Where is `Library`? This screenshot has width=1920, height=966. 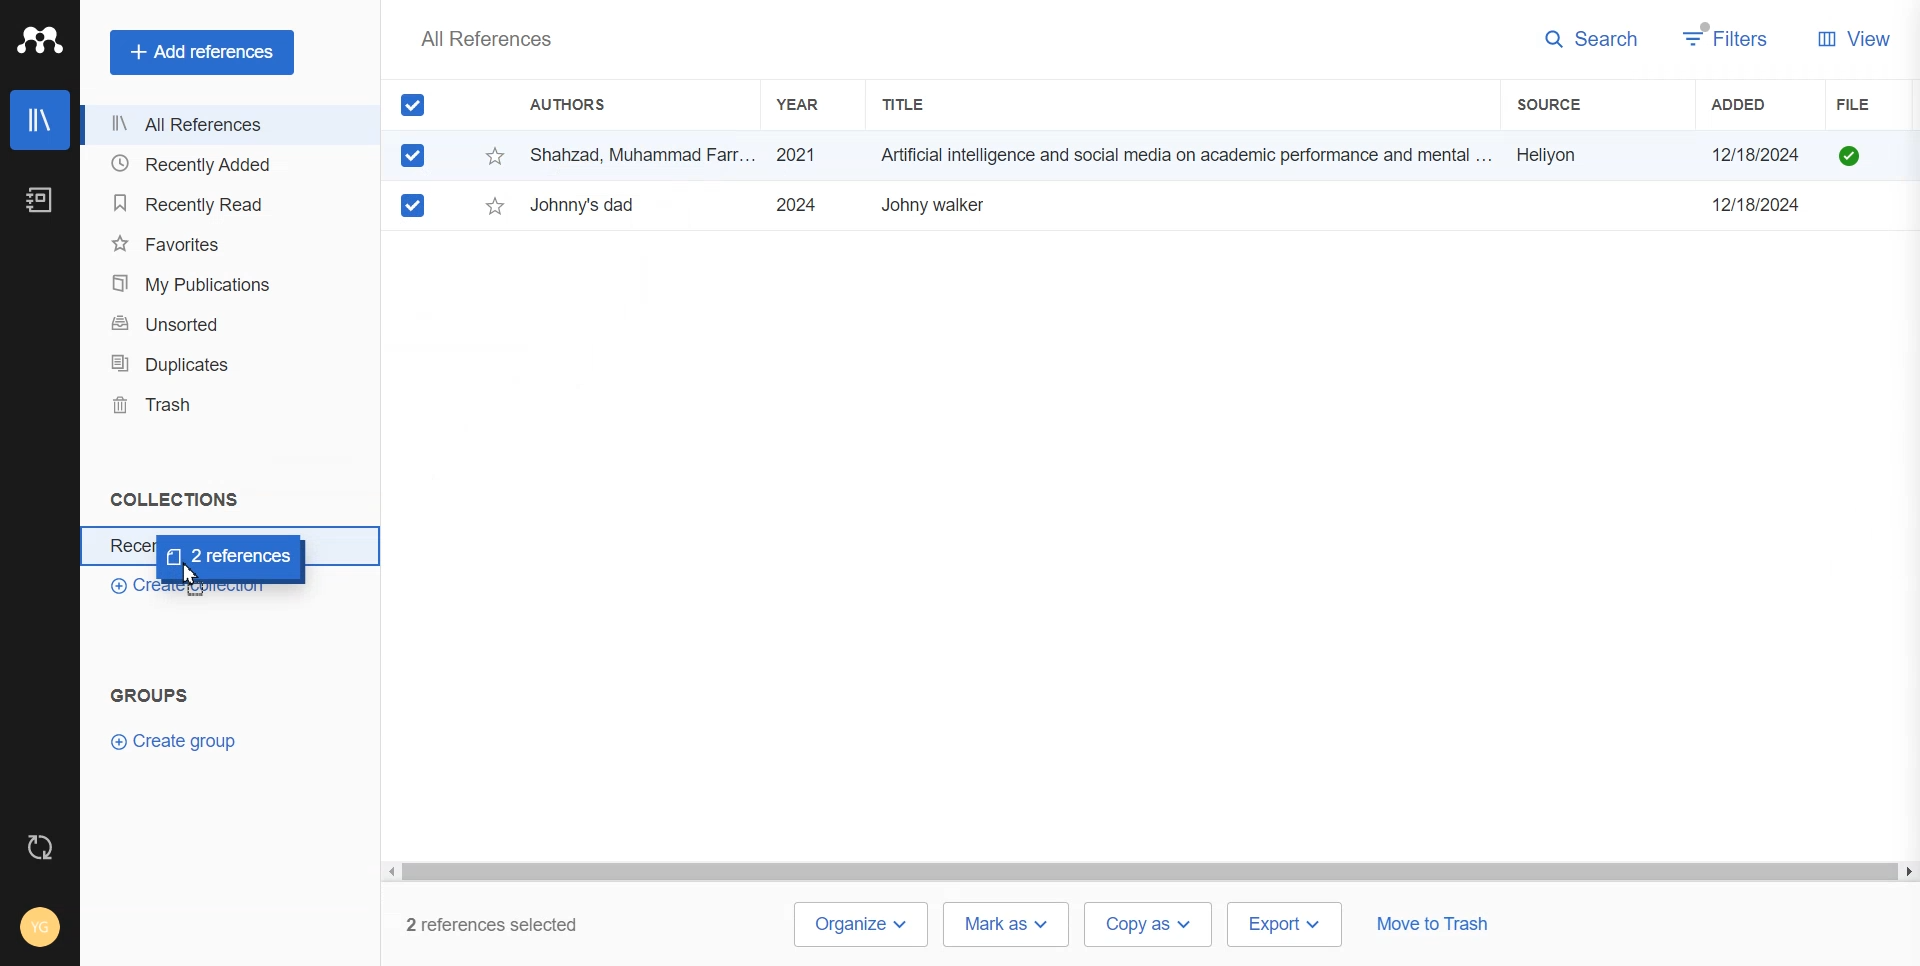
Library is located at coordinates (39, 120).